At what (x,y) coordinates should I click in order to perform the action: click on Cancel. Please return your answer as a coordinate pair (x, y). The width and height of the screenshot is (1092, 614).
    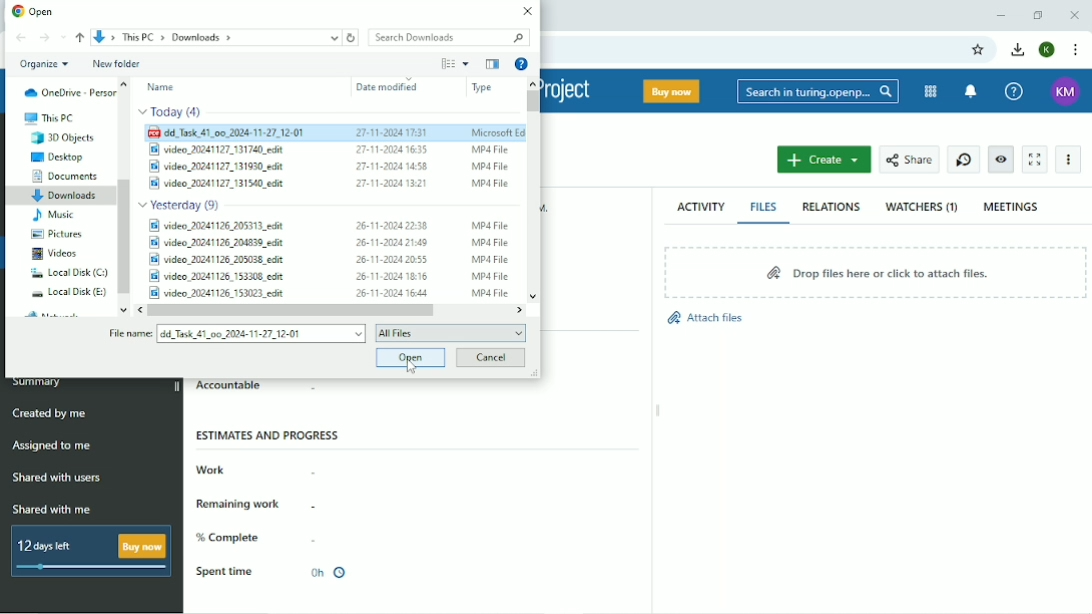
    Looking at the image, I should click on (491, 358).